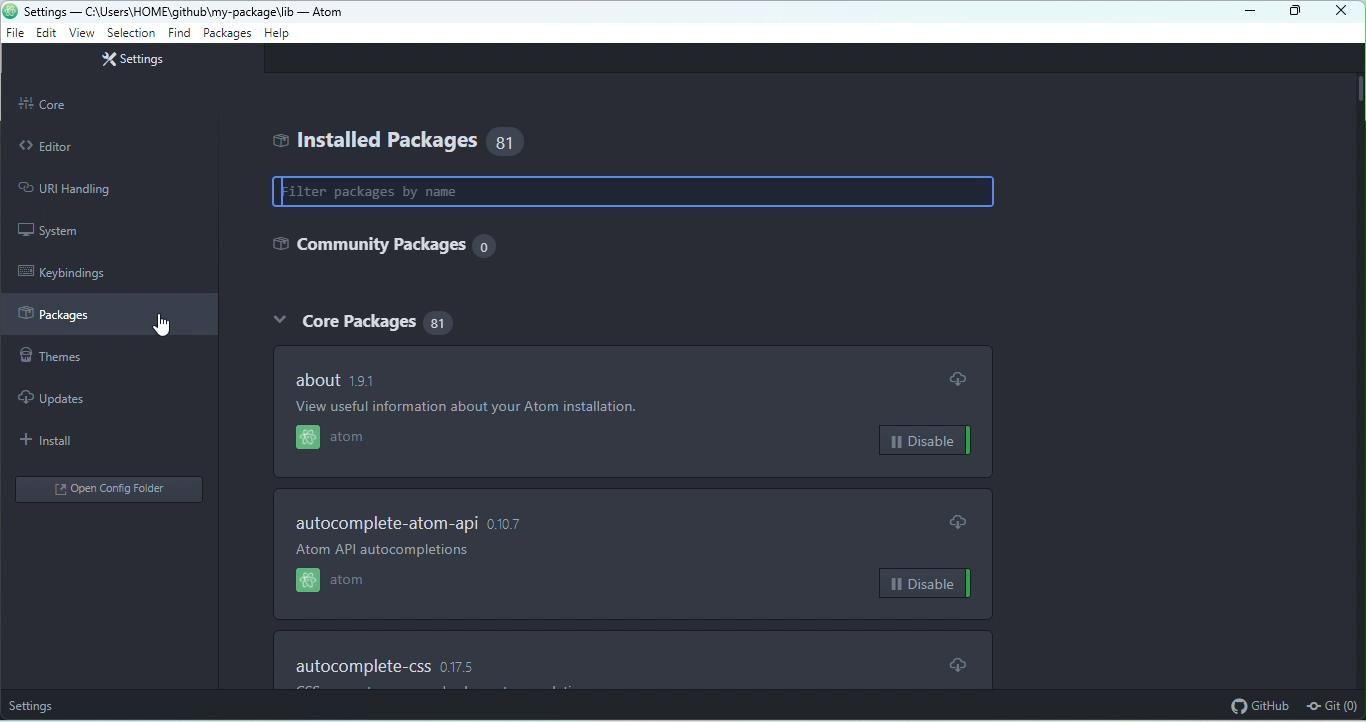  What do you see at coordinates (278, 32) in the screenshot?
I see `help` at bounding box center [278, 32].